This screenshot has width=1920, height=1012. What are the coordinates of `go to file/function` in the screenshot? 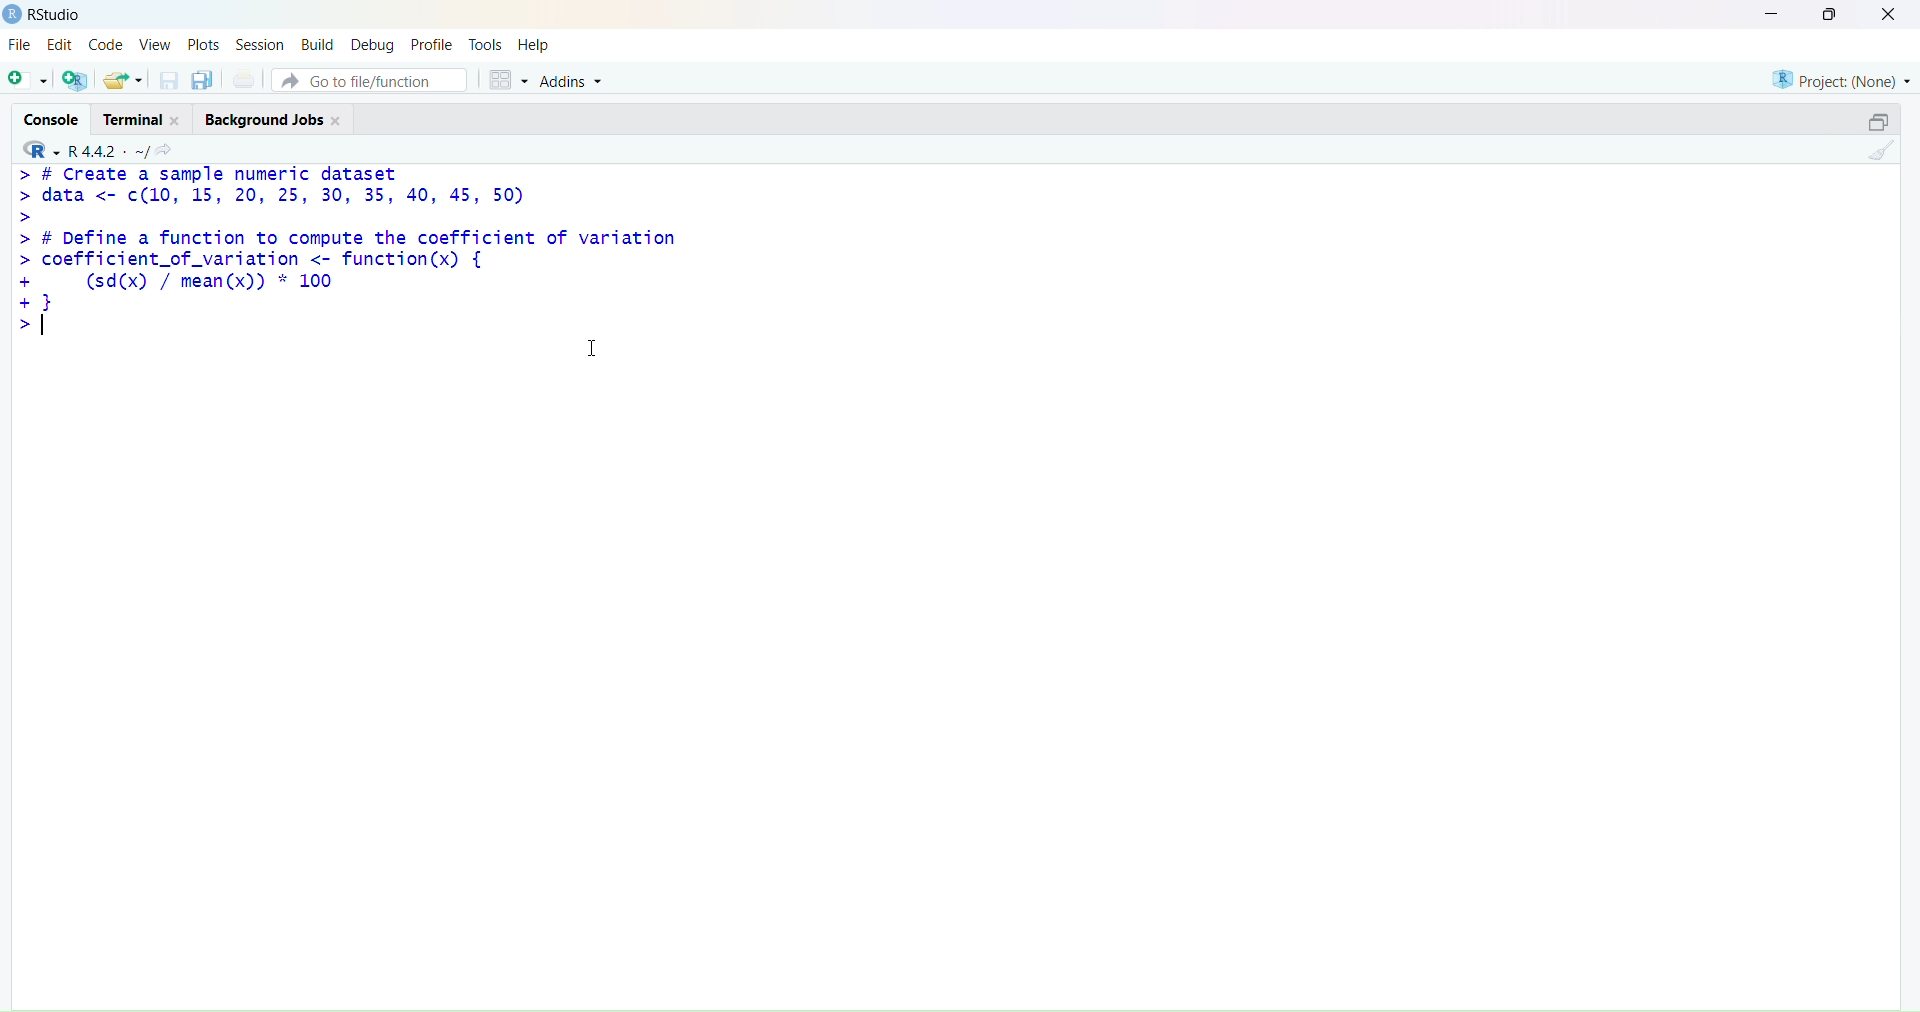 It's located at (370, 81).